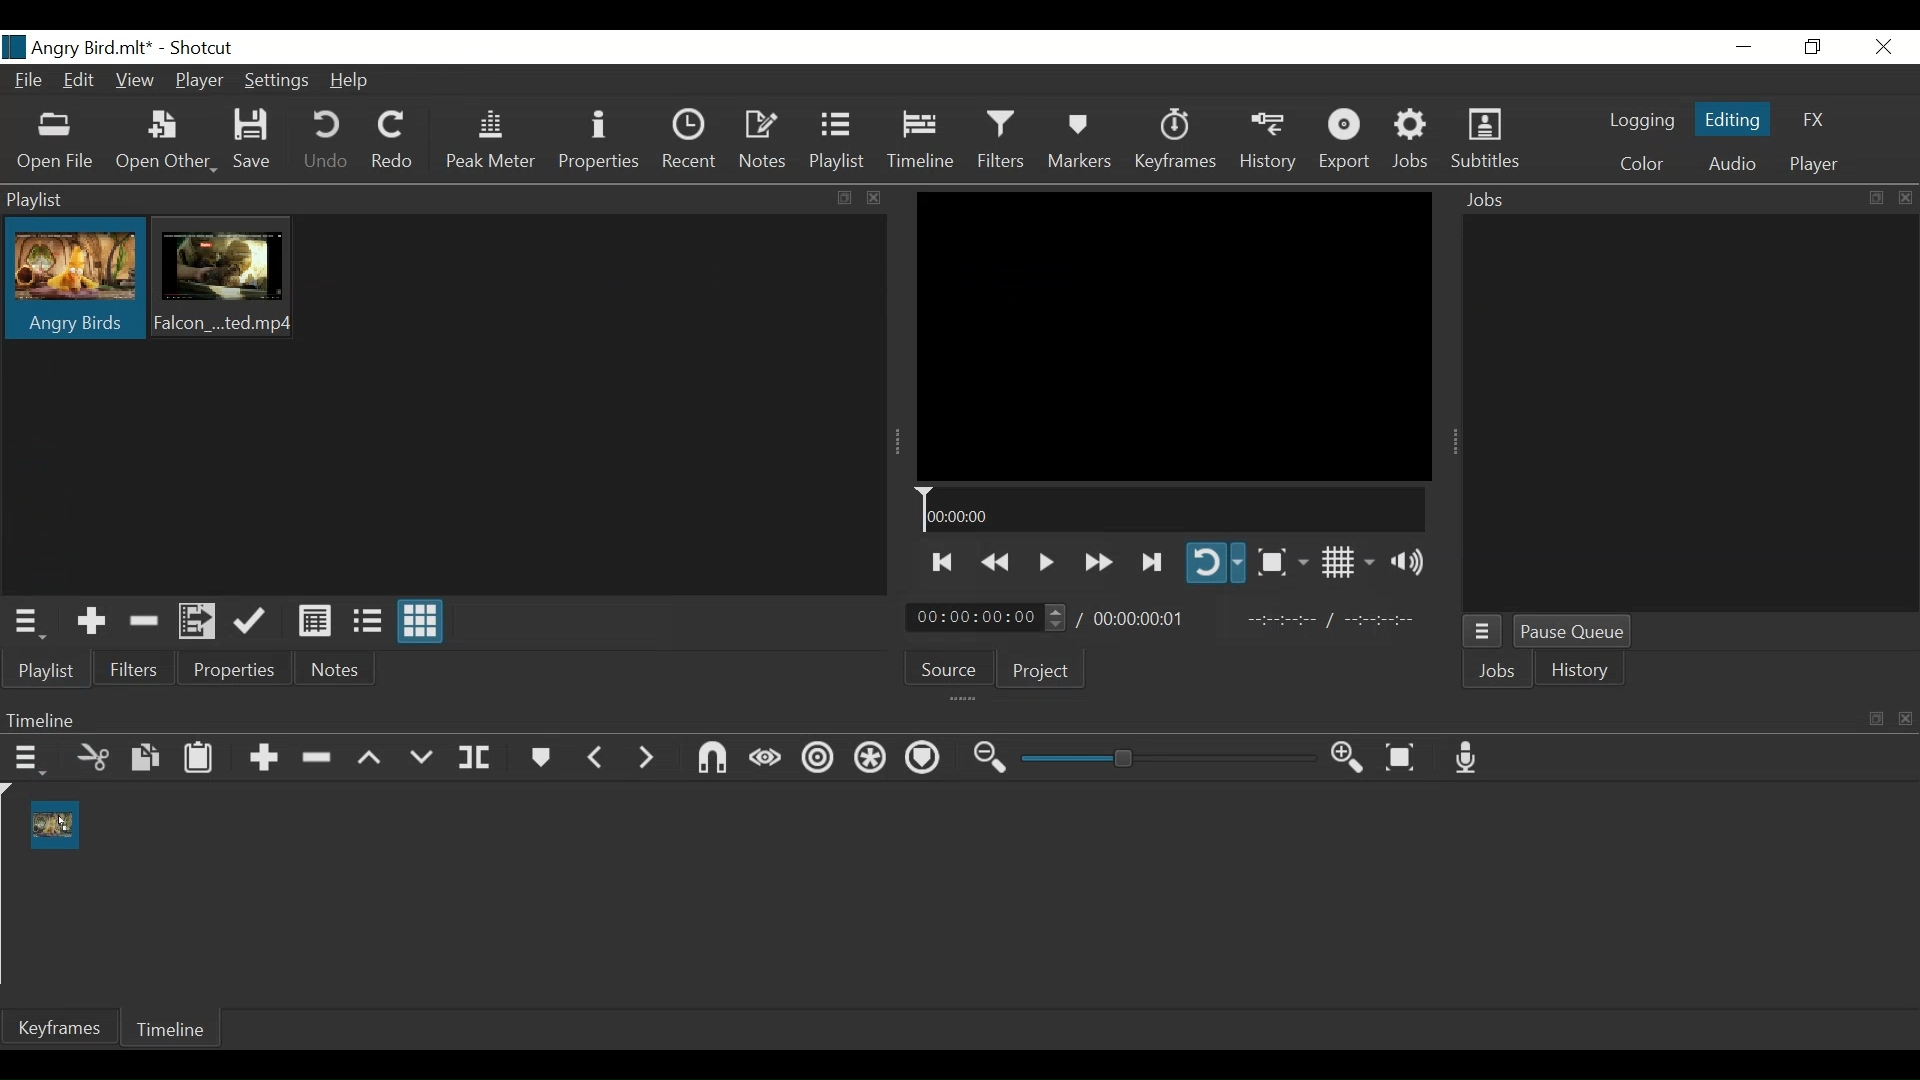 Image resolution: width=1920 pixels, height=1080 pixels. What do you see at coordinates (1347, 760) in the screenshot?
I see `Zoom timeline in` at bounding box center [1347, 760].